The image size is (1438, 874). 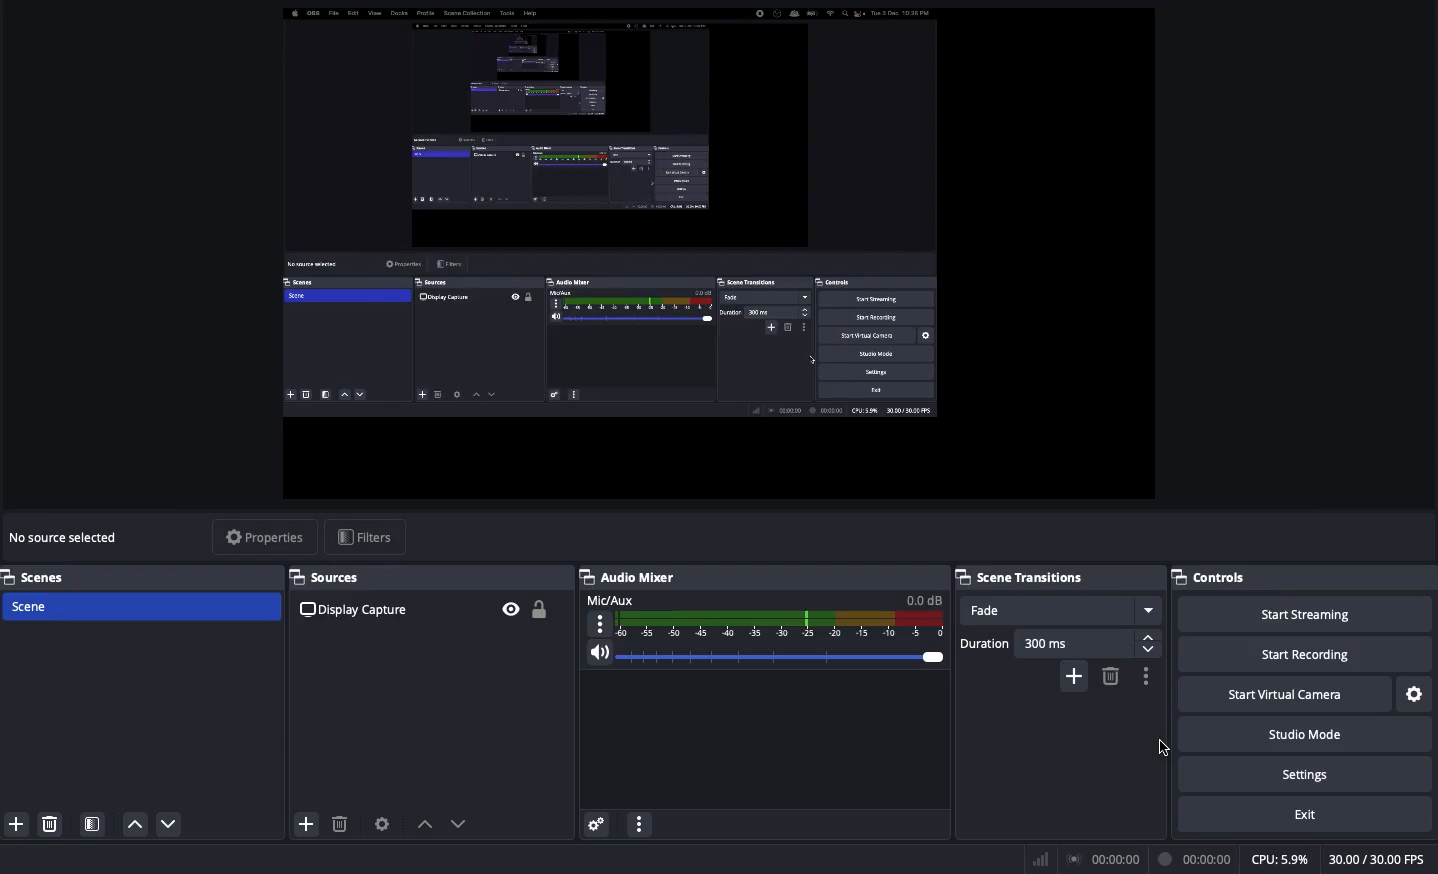 I want to click on Move down, so click(x=456, y=823).